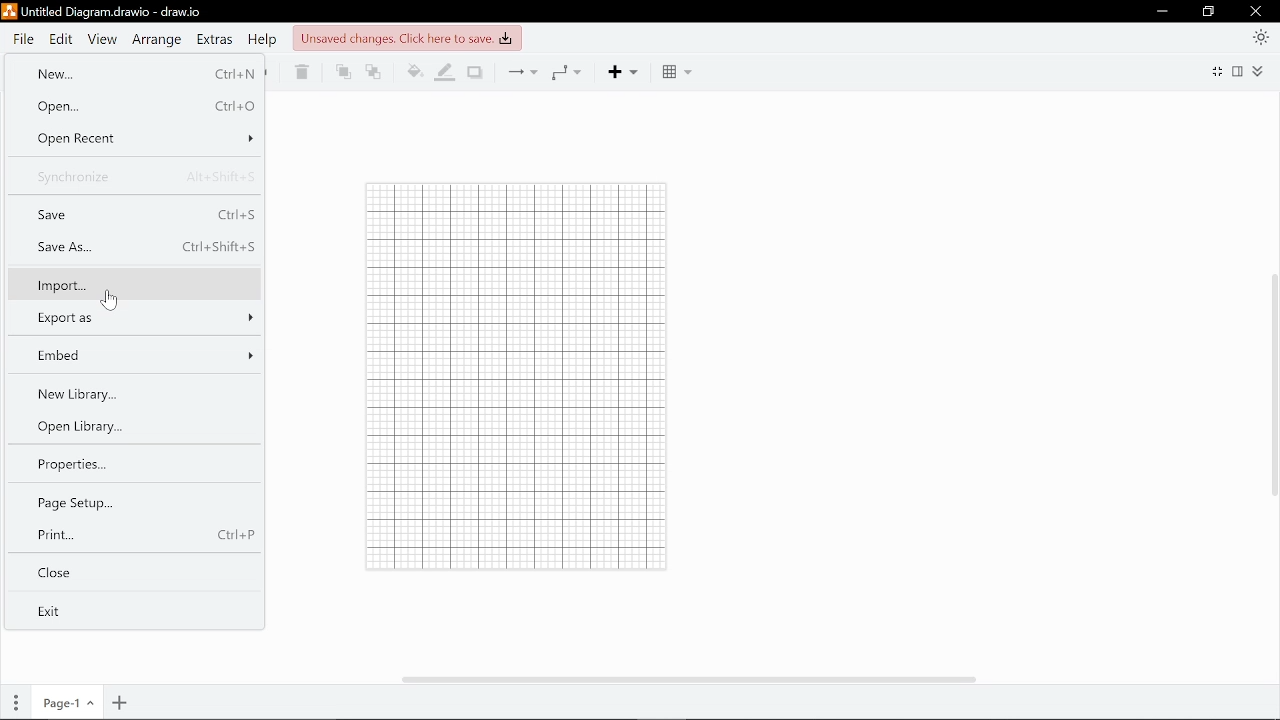 This screenshot has height=720, width=1280. What do you see at coordinates (475, 72) in the screenshot?
I see `Shadow` at bounding box center [475, 72].